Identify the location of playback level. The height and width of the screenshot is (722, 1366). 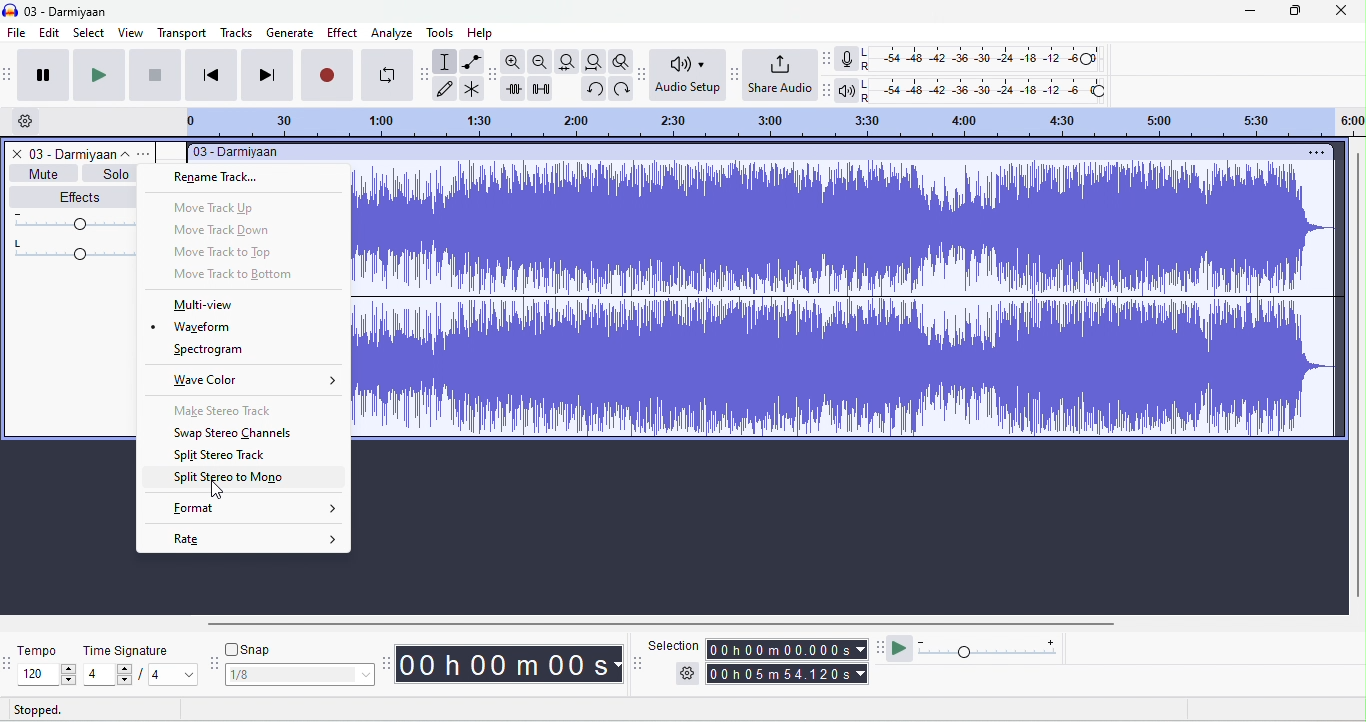
(987, 92).